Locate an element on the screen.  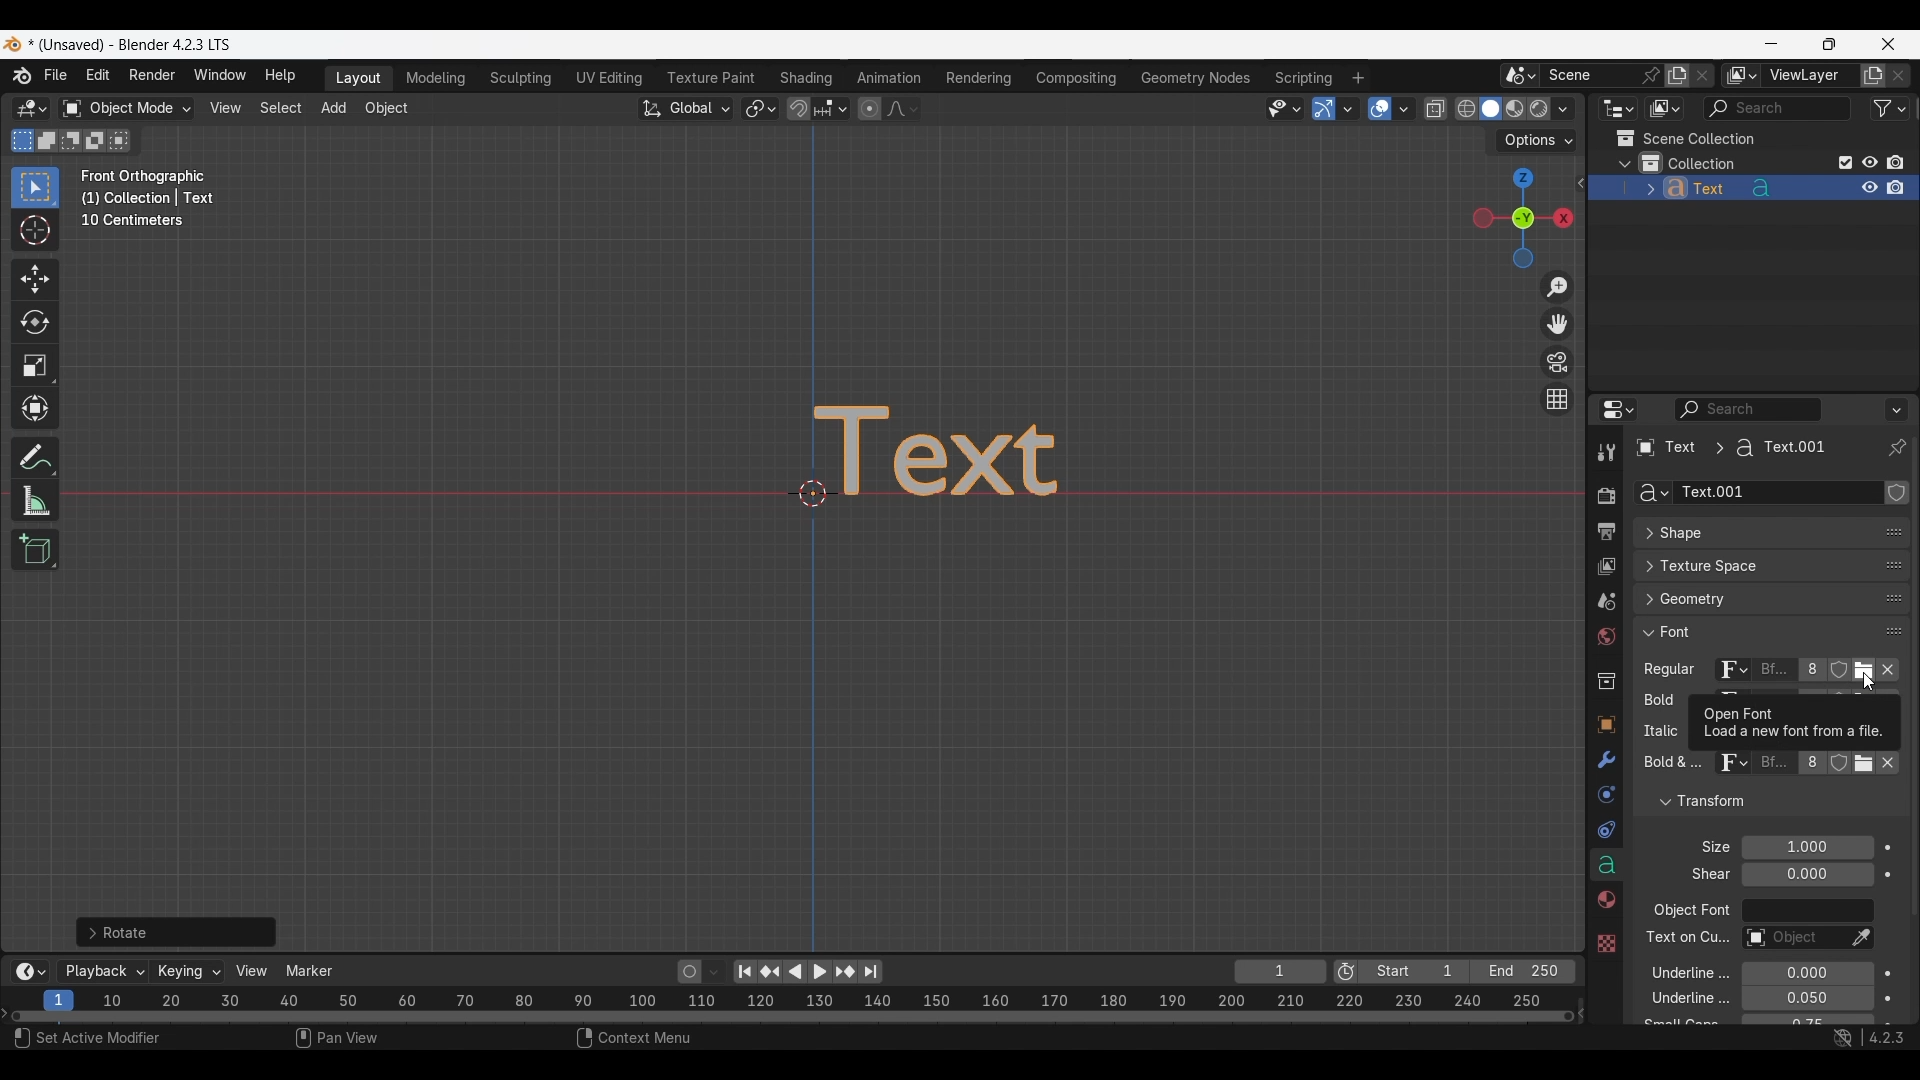
Invert existing selection is located at coordinates (95, 141).